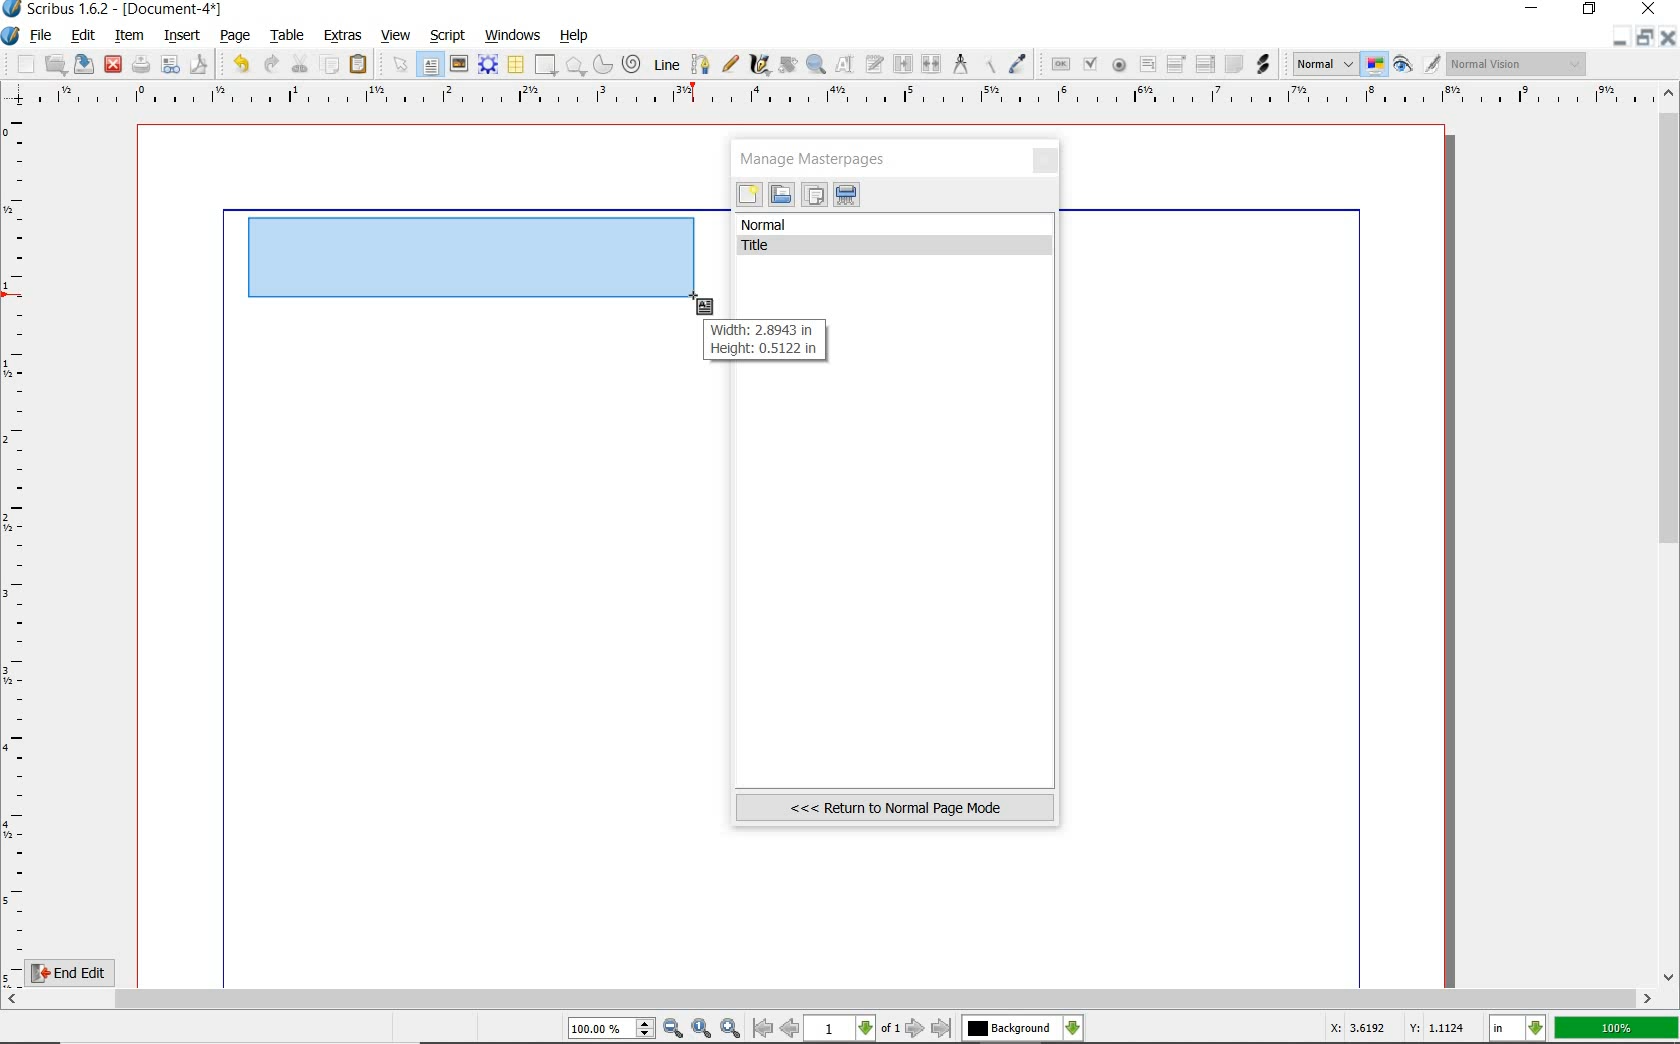 The width and height of the screenshot is (1680, 1044). What do you see at coordinates (601, 64) in the screenshot?
I see `arc` at bounding box center [601, 64].